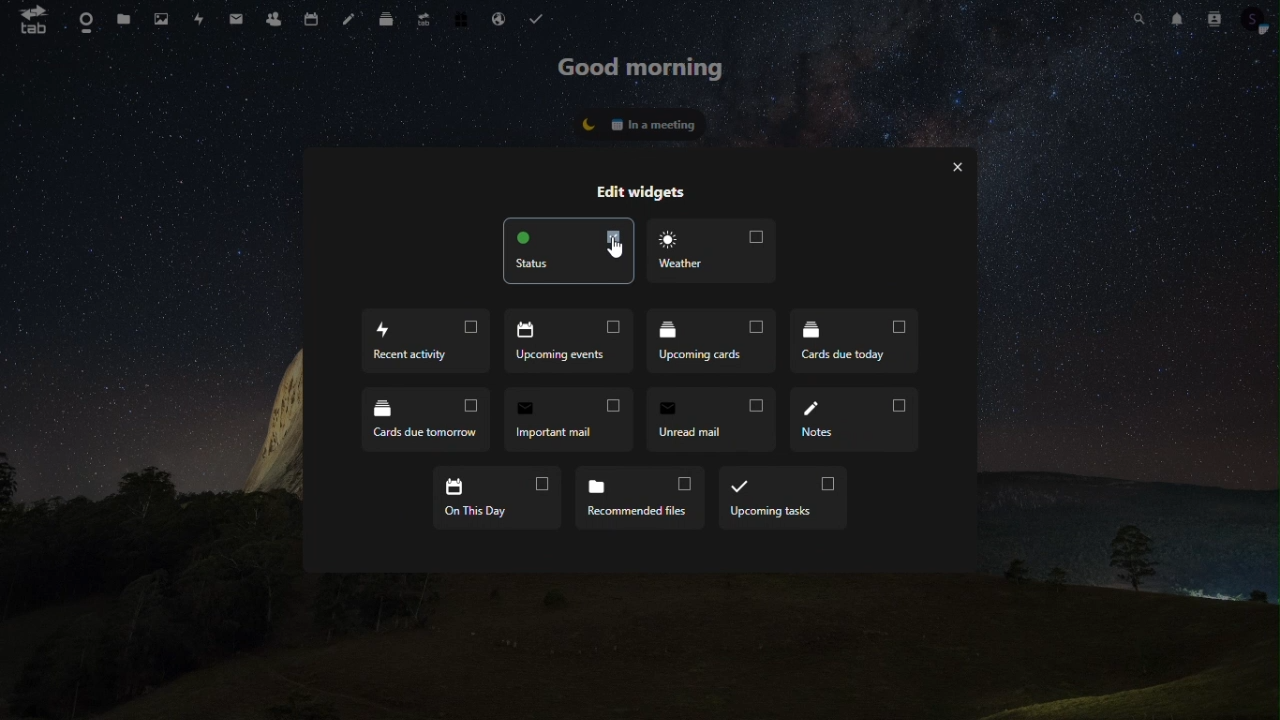  Describe the element at coordinates (712, 417) in the screenshot. I see `unread mail` at that location.